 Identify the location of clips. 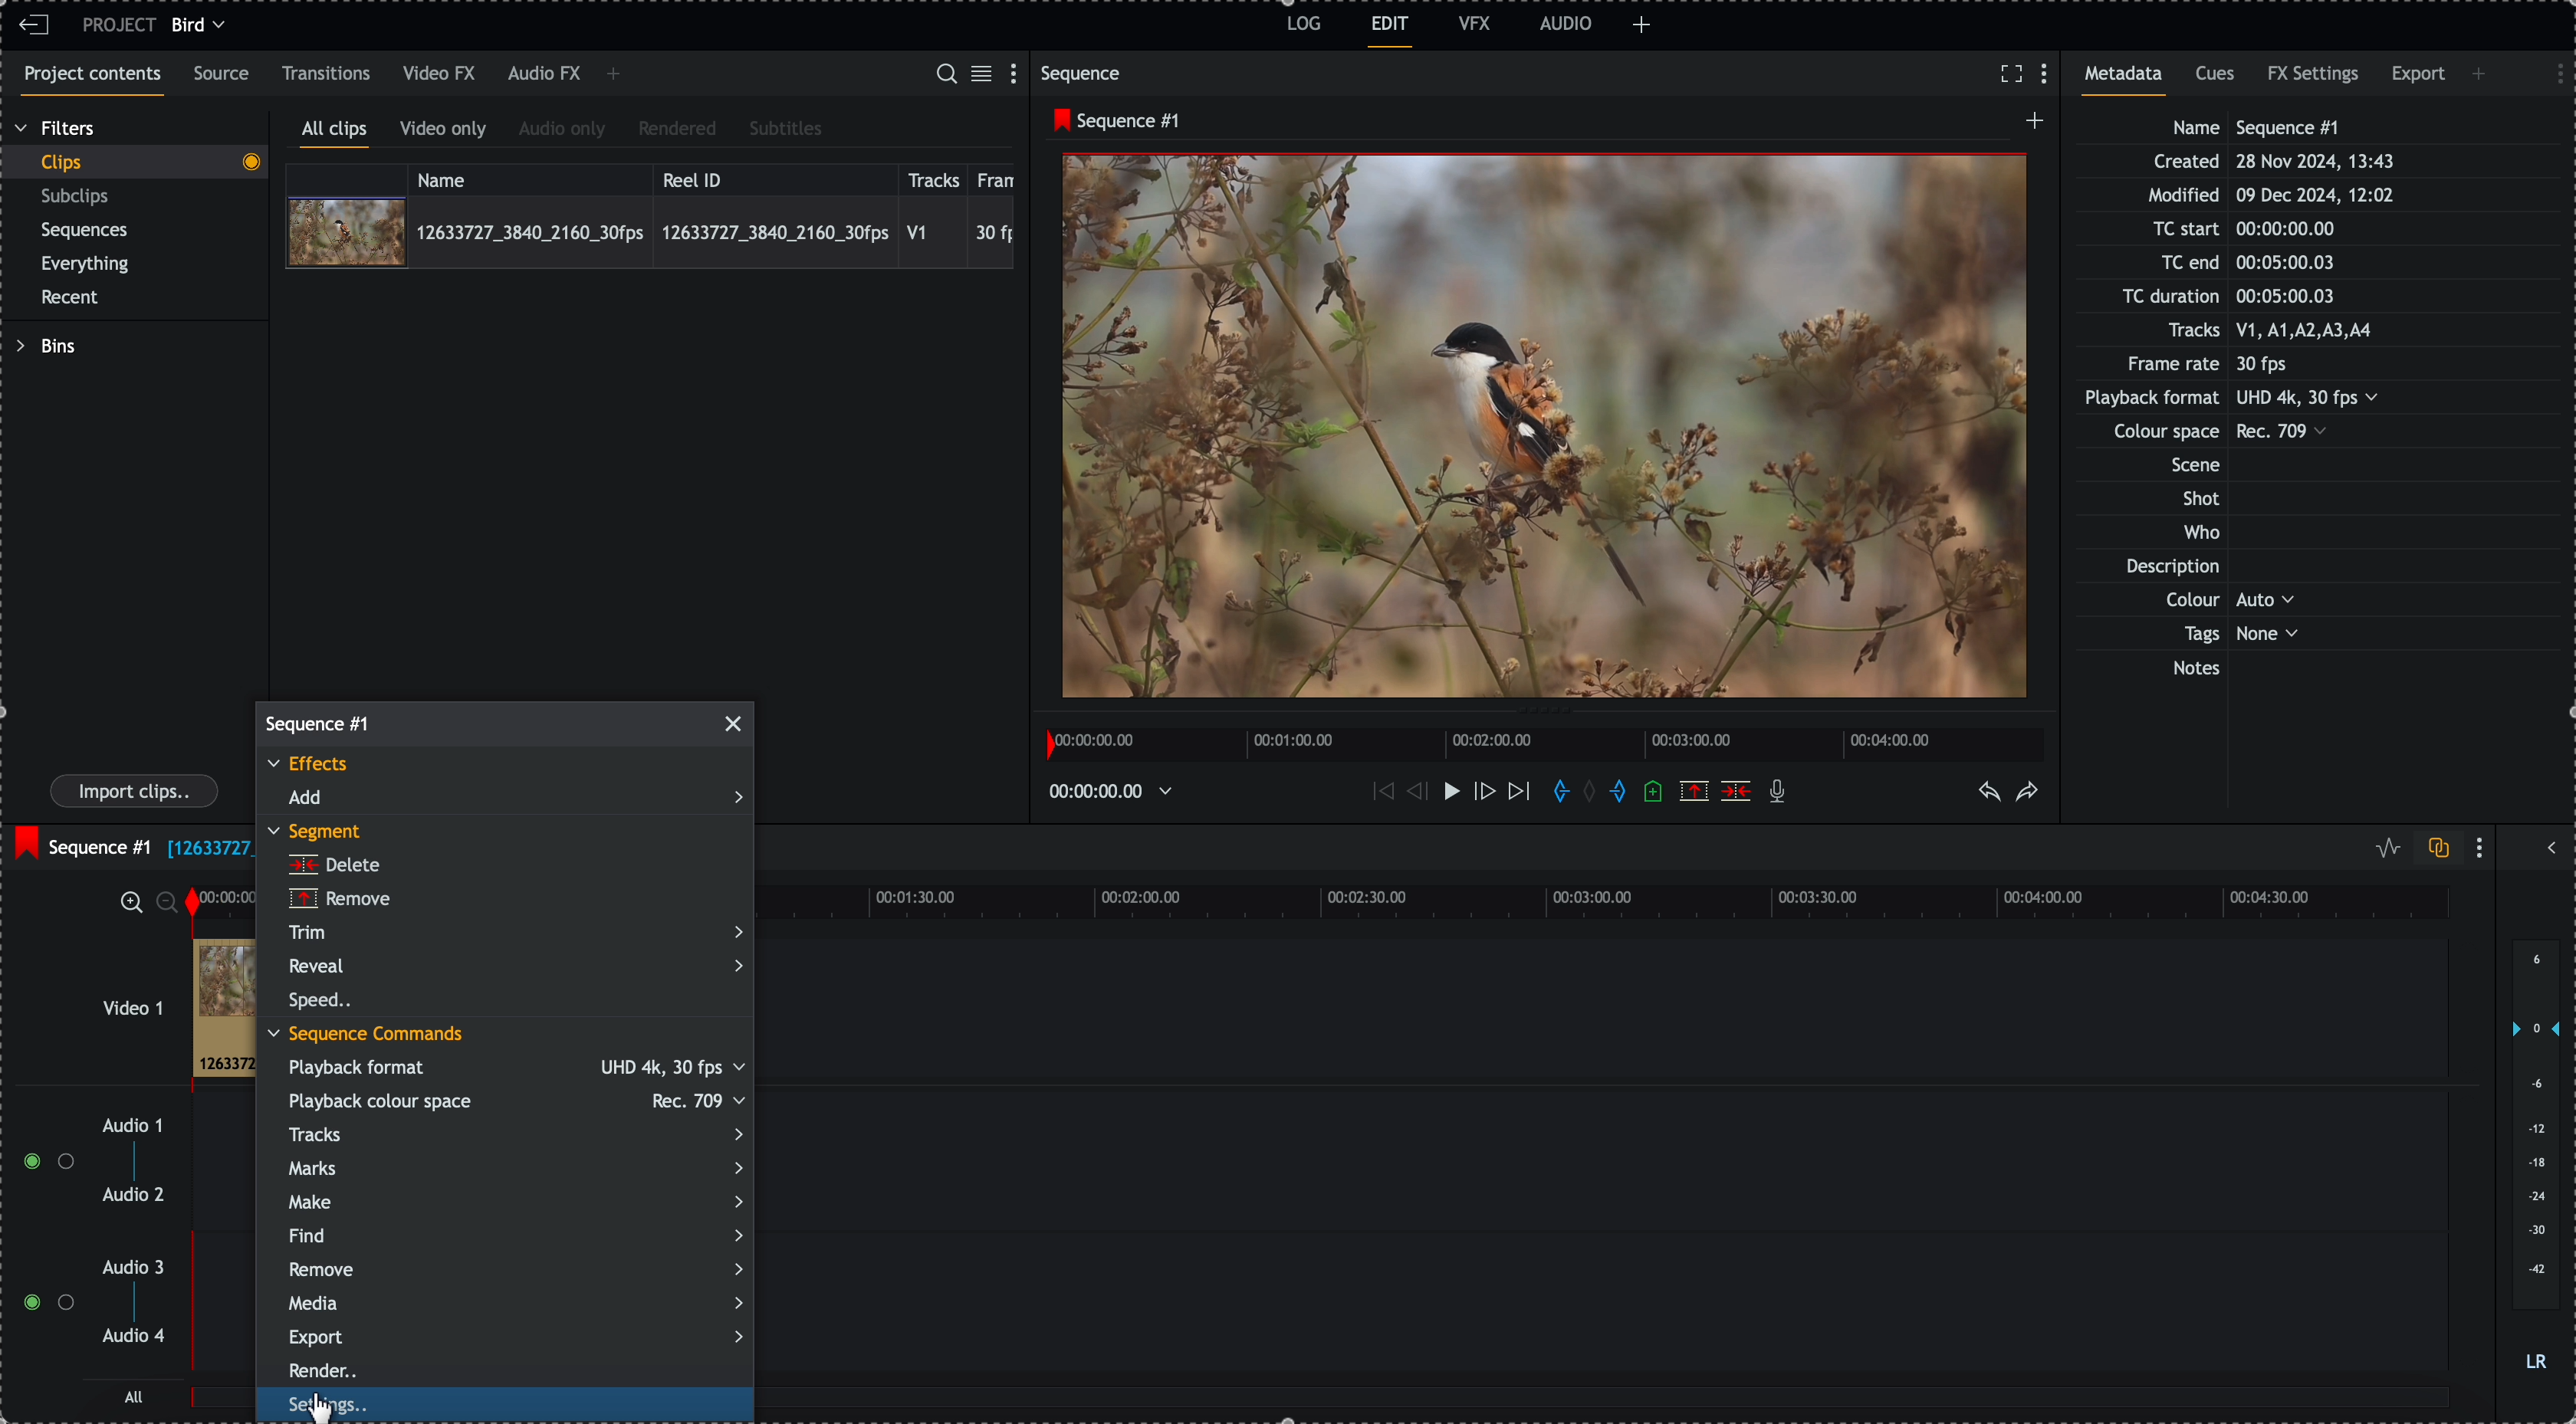
(134, 163).